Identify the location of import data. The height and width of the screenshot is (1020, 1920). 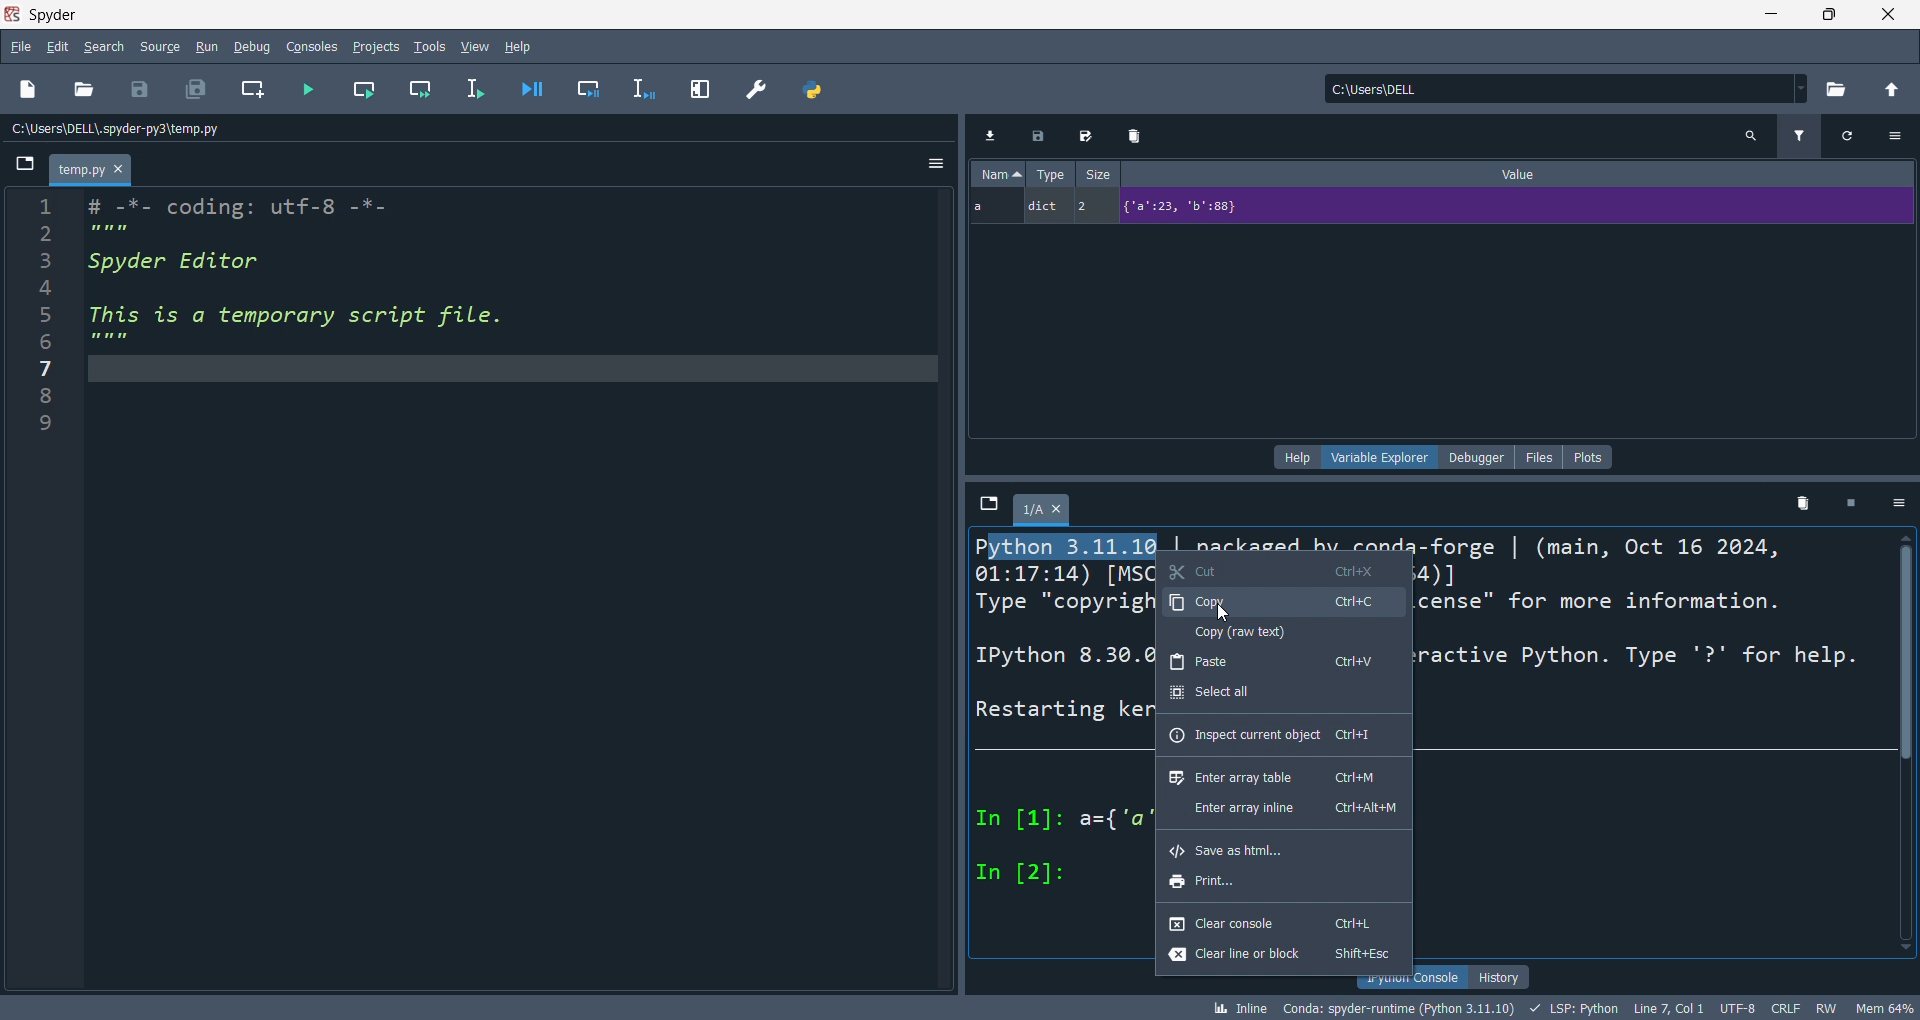
(989, 135).